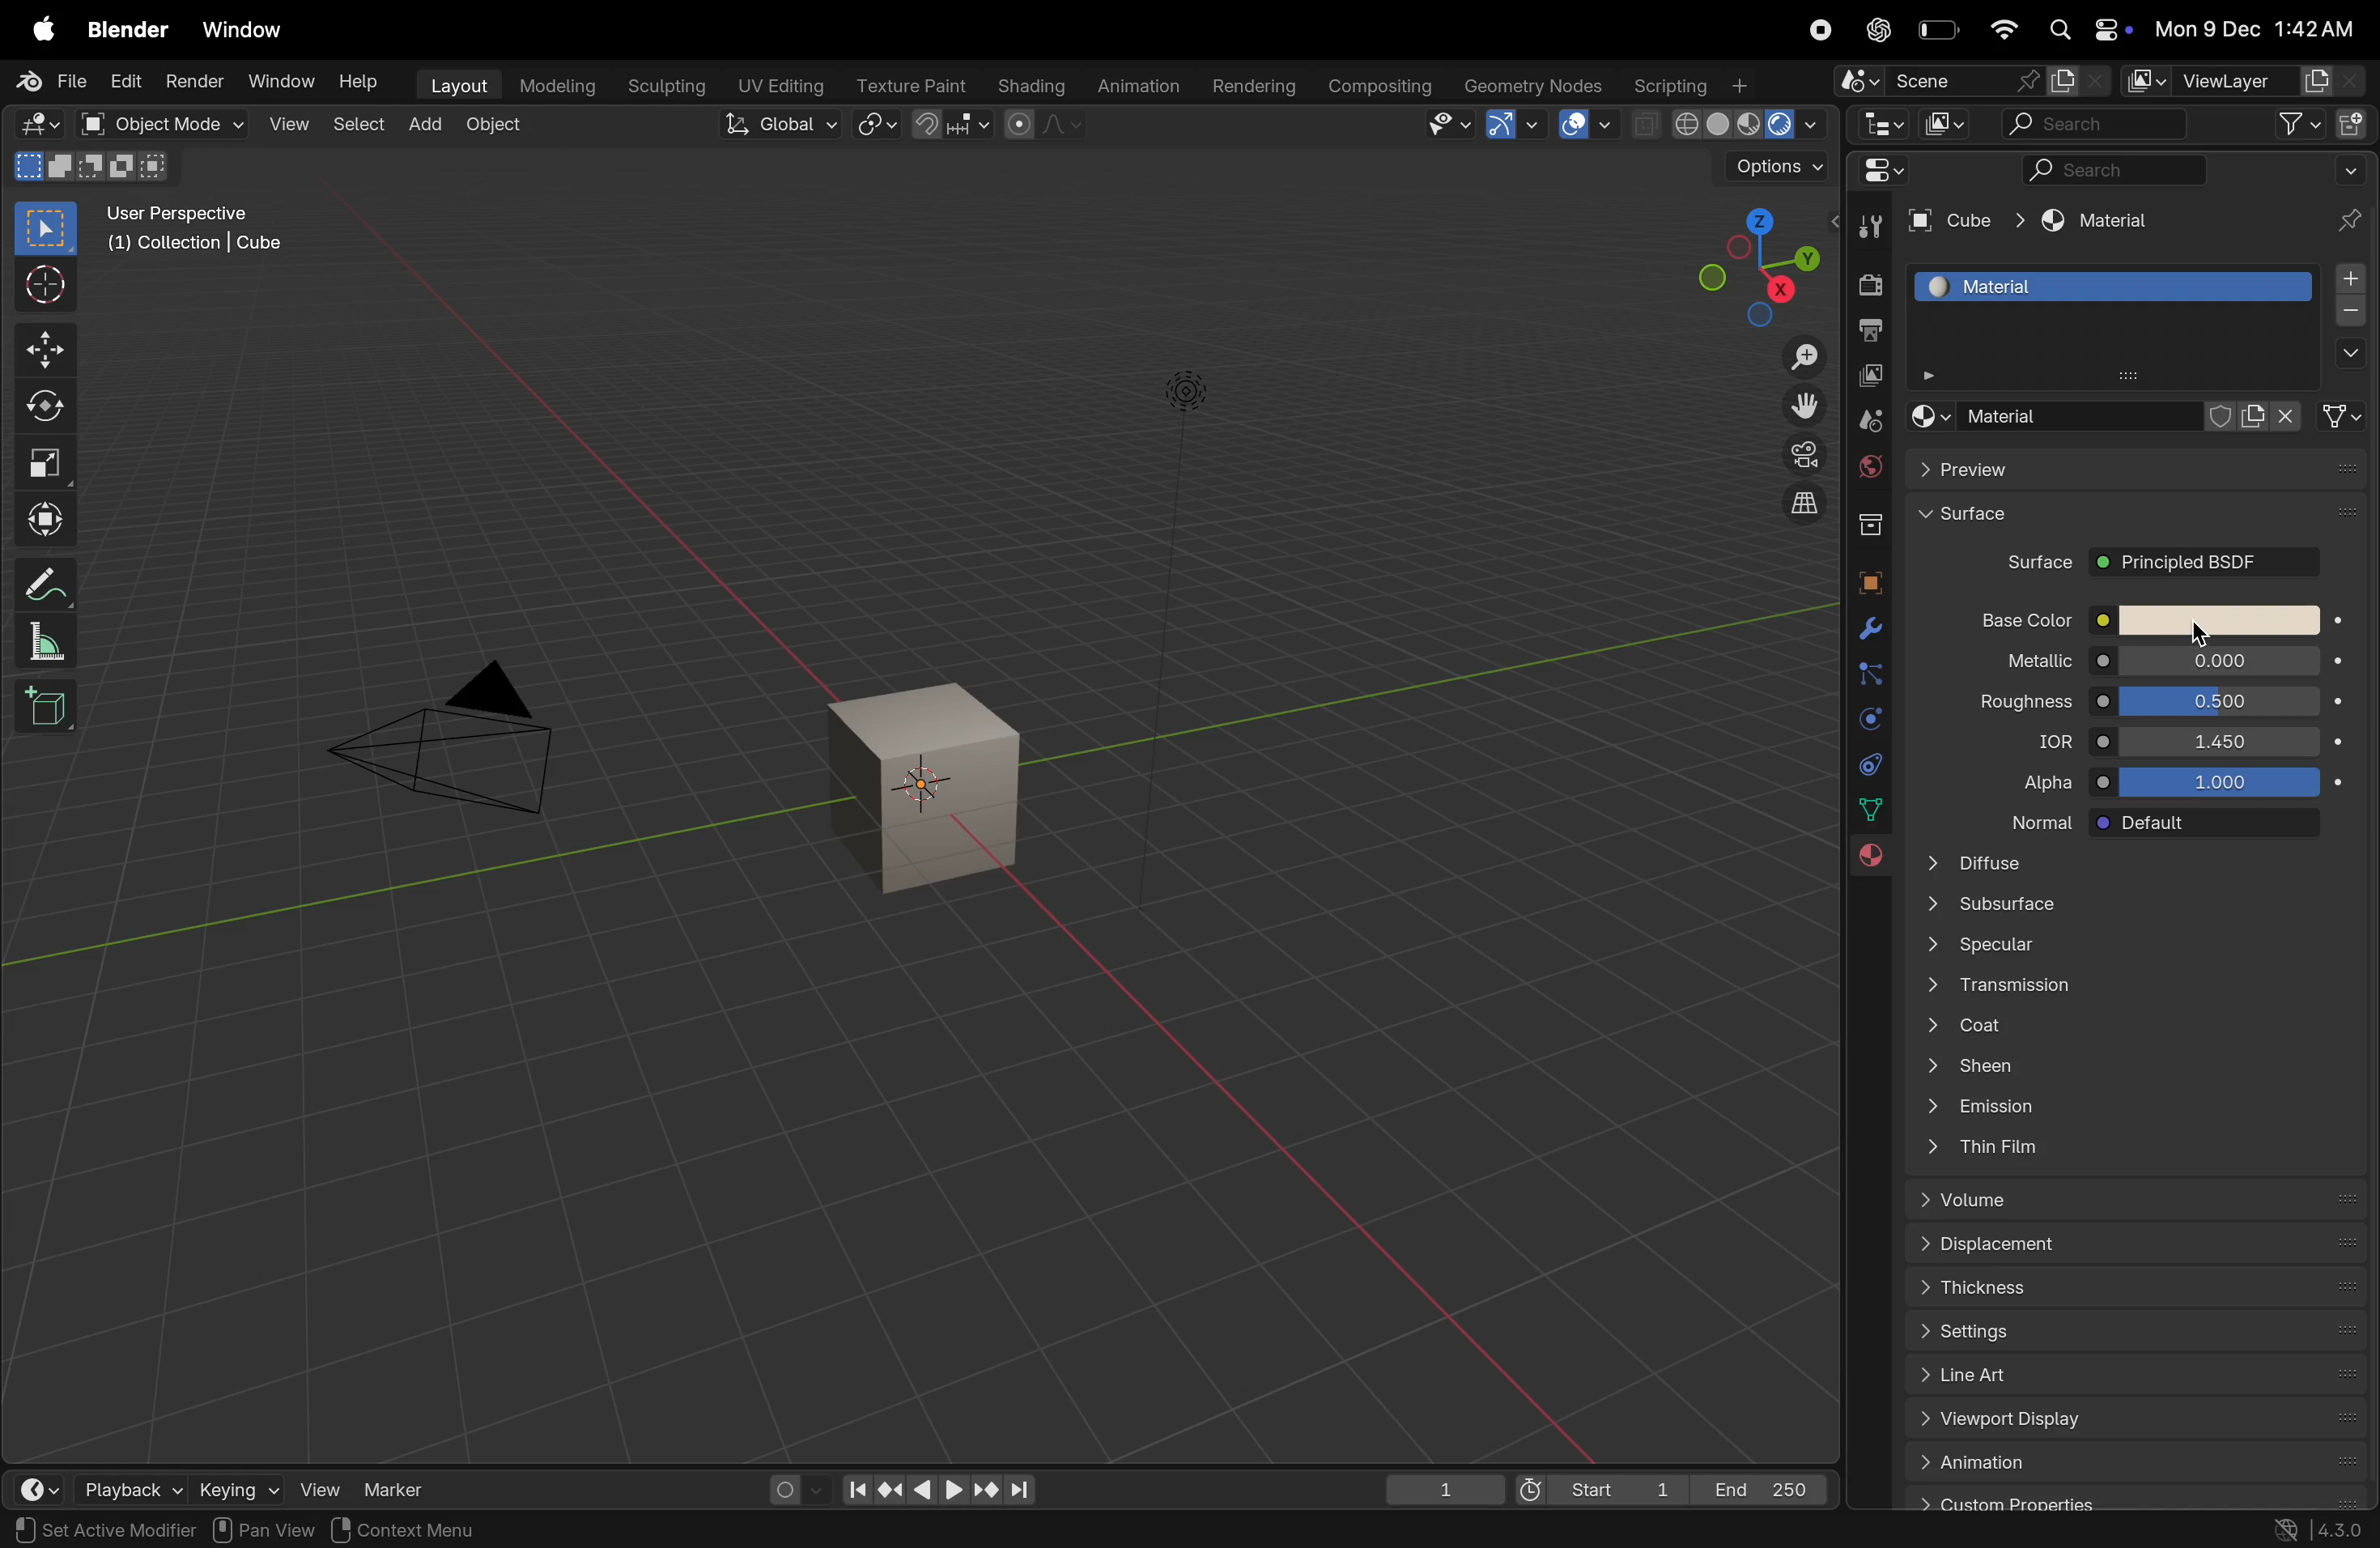  What do you see at coordinates (1513, 124) in the screenshot?
I see `show gimzo` at bounding box center [1513, 124].